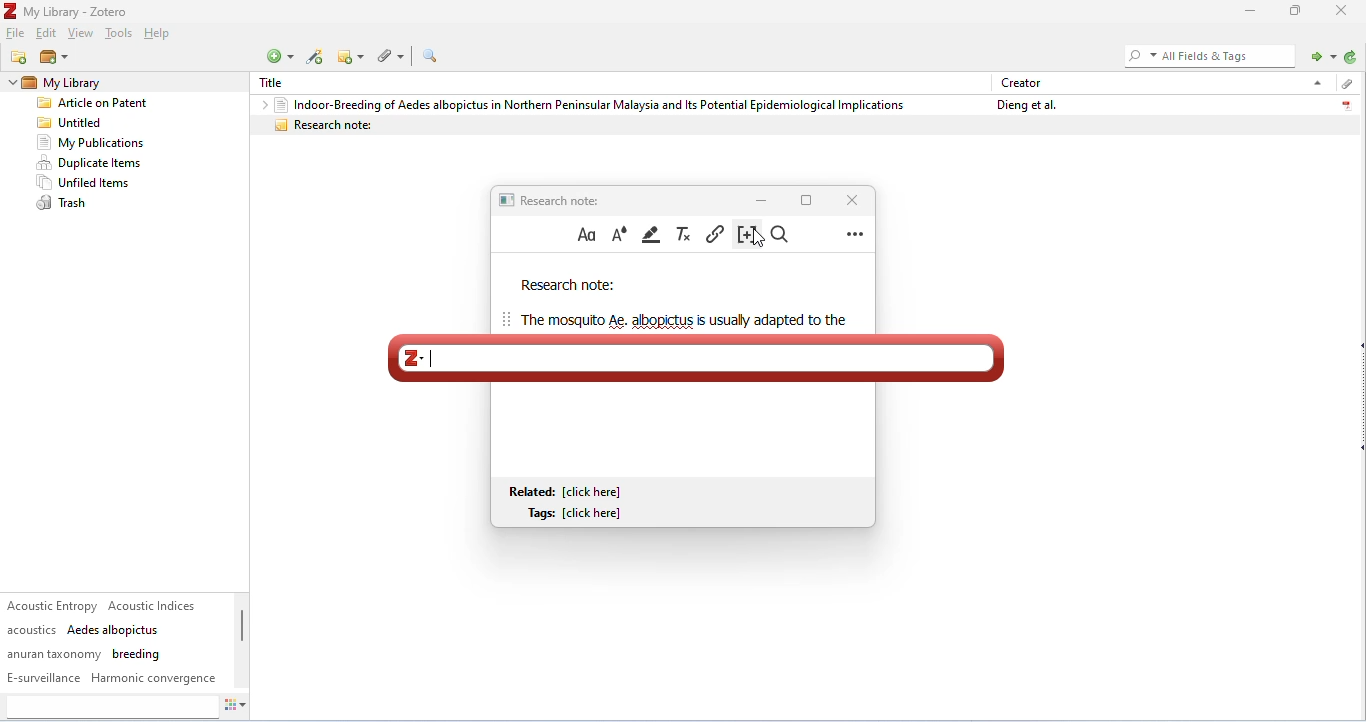  Describe the element at coordinates (806, 199) in the screenshot. I see `maximize` at that location.